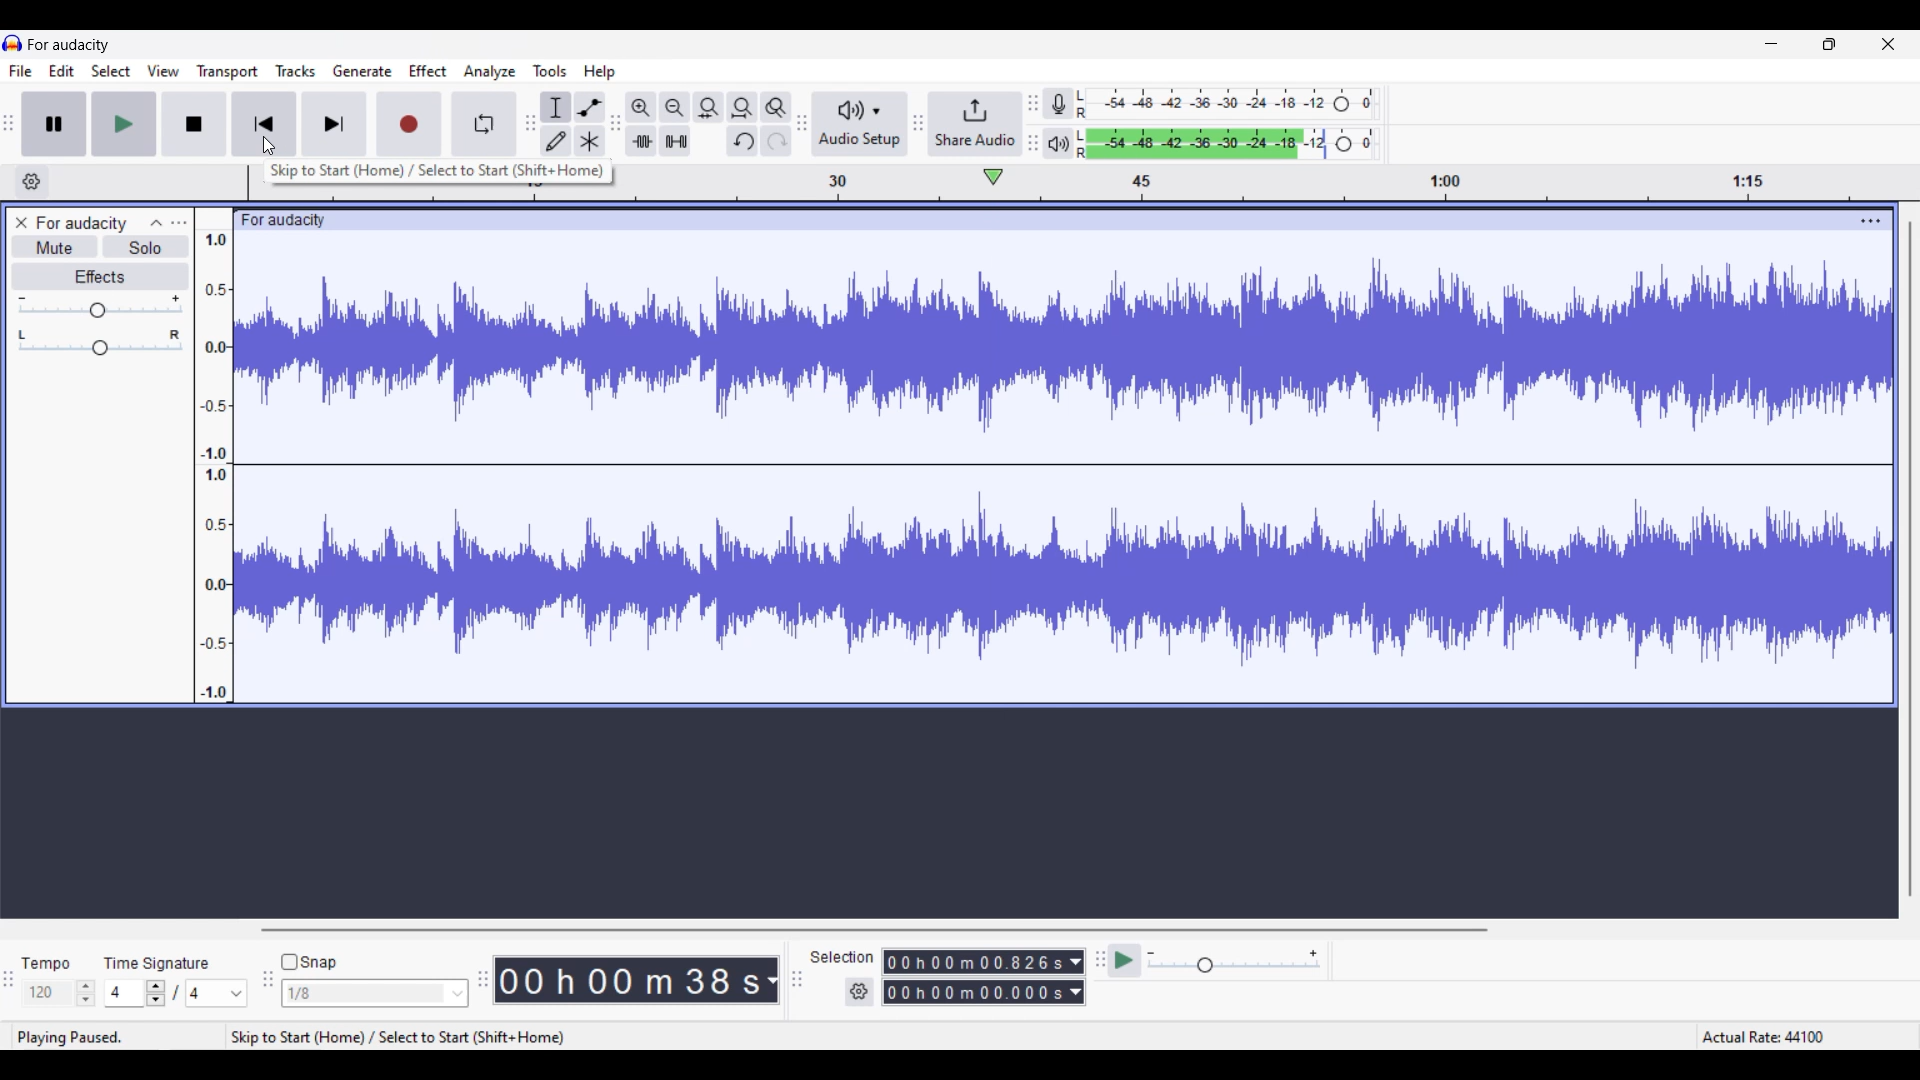 The height and width of the screenshot is (1080, 1920). What do you see at coordinates (227, 72) in the screenshot?
I see `Transport menu` at bounding box center [227, 72].